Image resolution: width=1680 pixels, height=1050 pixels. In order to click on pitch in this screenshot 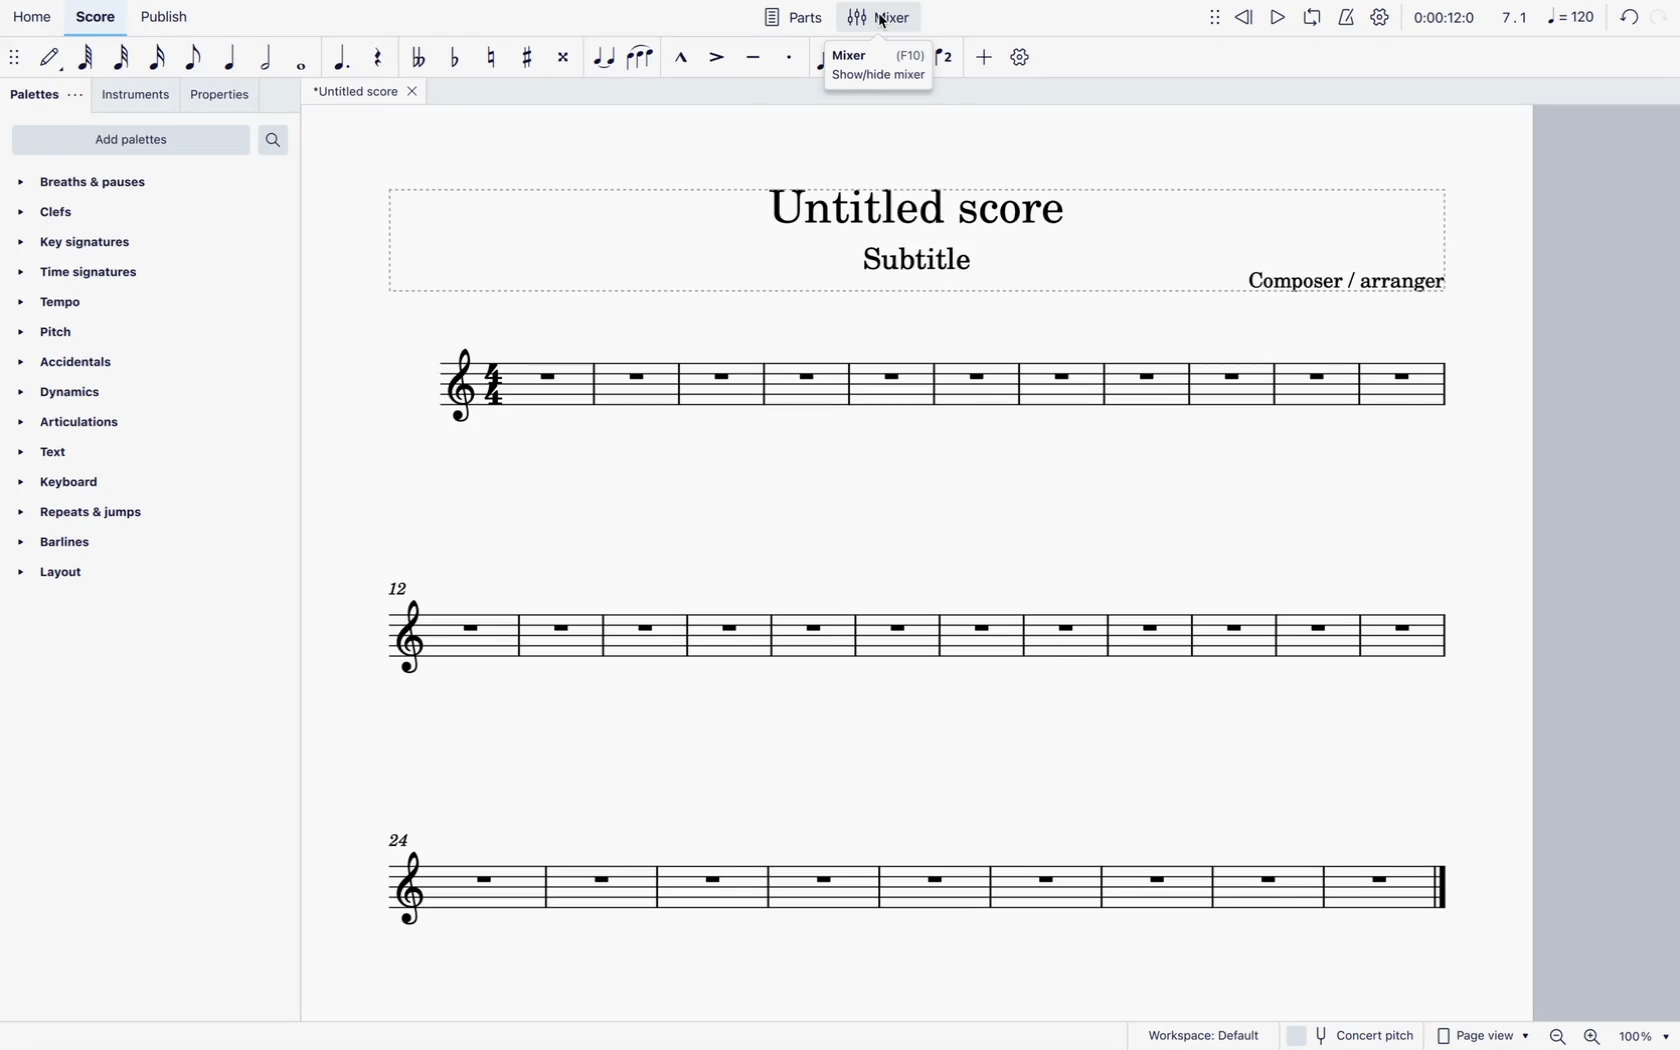, I will do `click(117, 331)`.